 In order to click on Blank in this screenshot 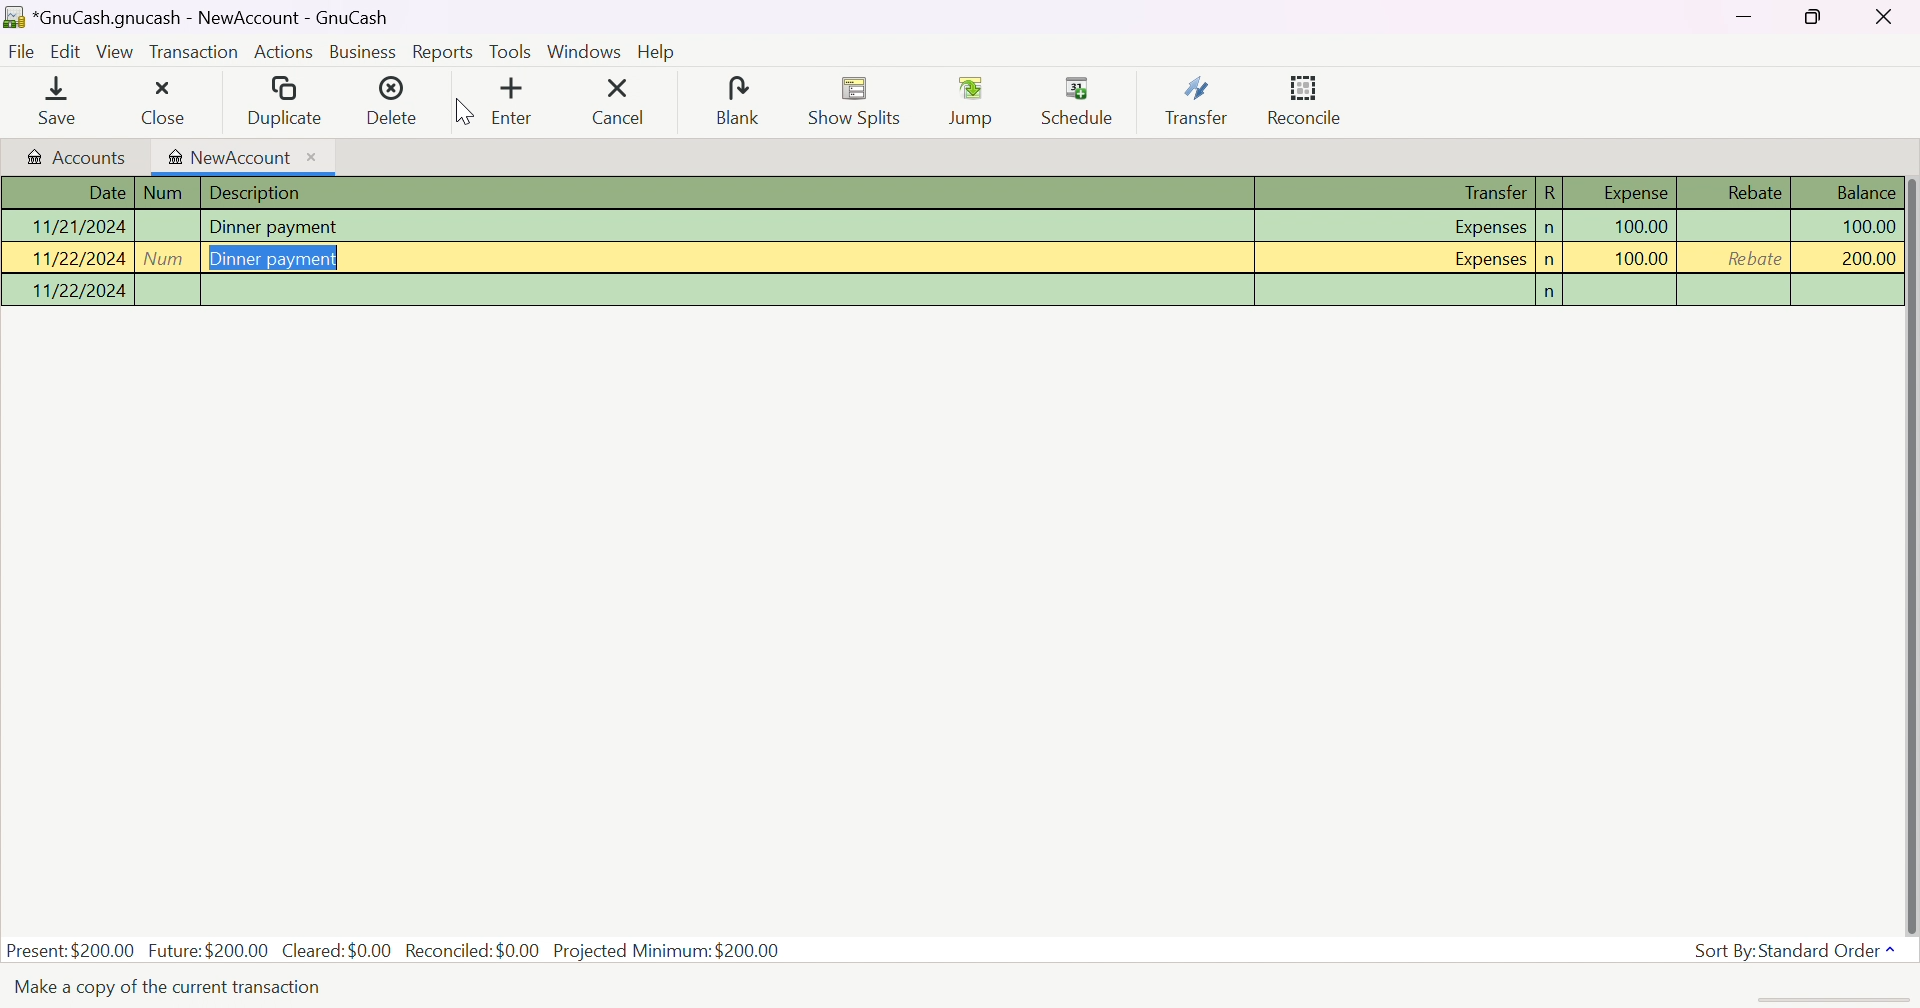, I will do `click(734, 99)`.